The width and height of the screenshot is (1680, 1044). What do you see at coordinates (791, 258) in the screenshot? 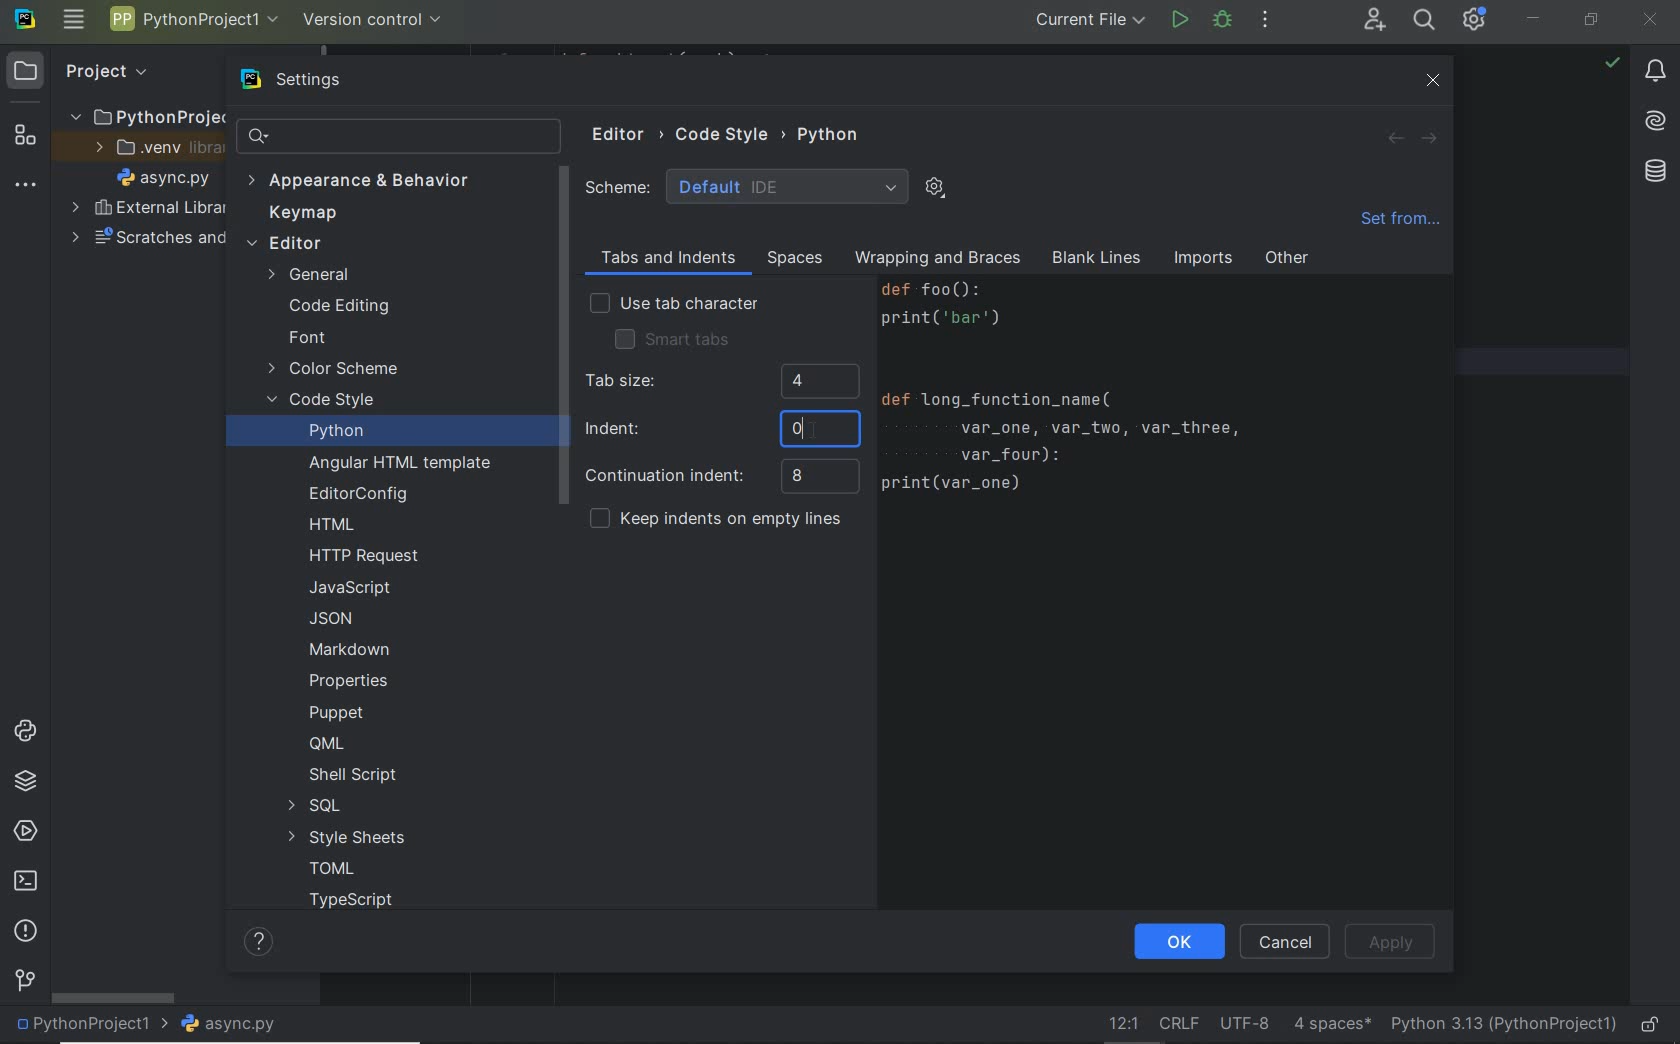
I see `spaces` at bounding box center [791, 258].